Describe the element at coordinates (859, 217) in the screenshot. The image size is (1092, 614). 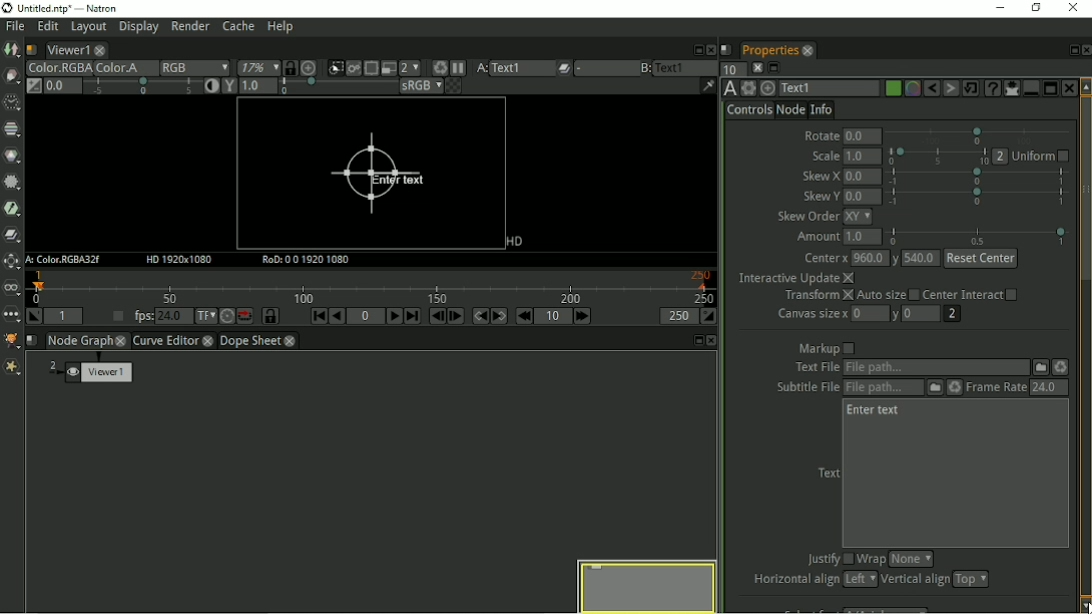
I see `xy` at that location.